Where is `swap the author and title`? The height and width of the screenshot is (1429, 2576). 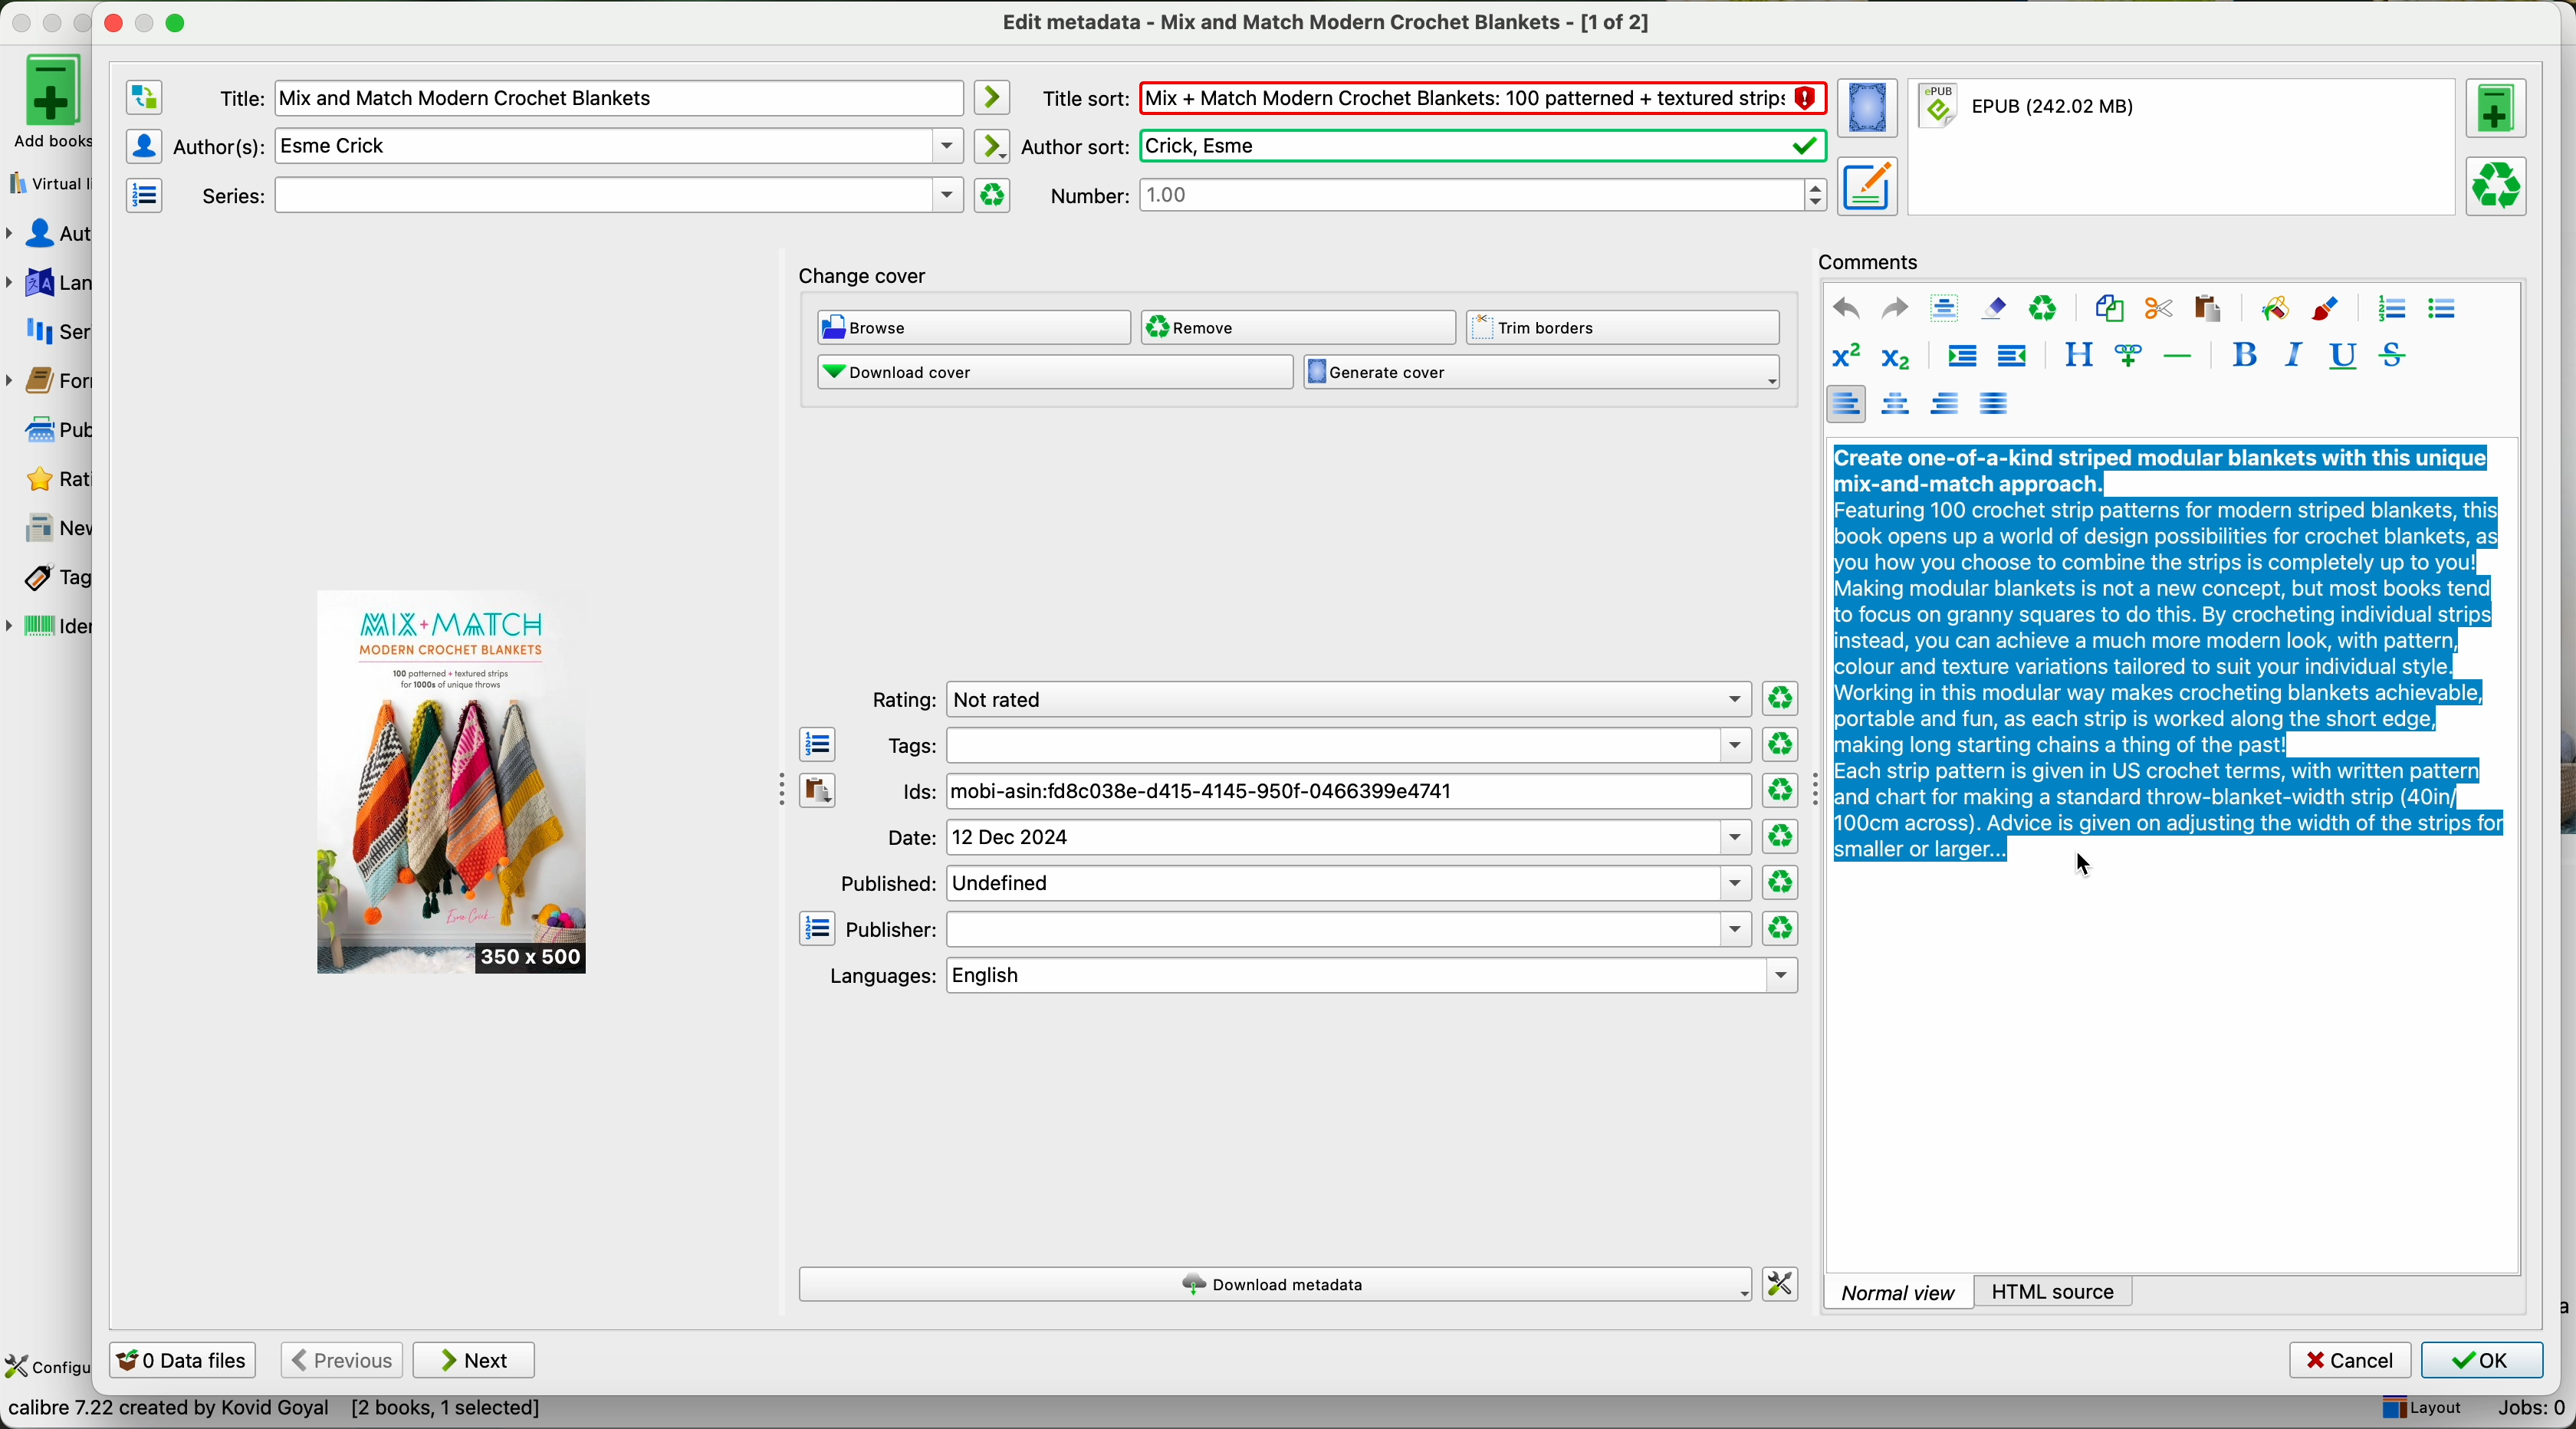
swap the author and title is located at coordinates (145, 98).